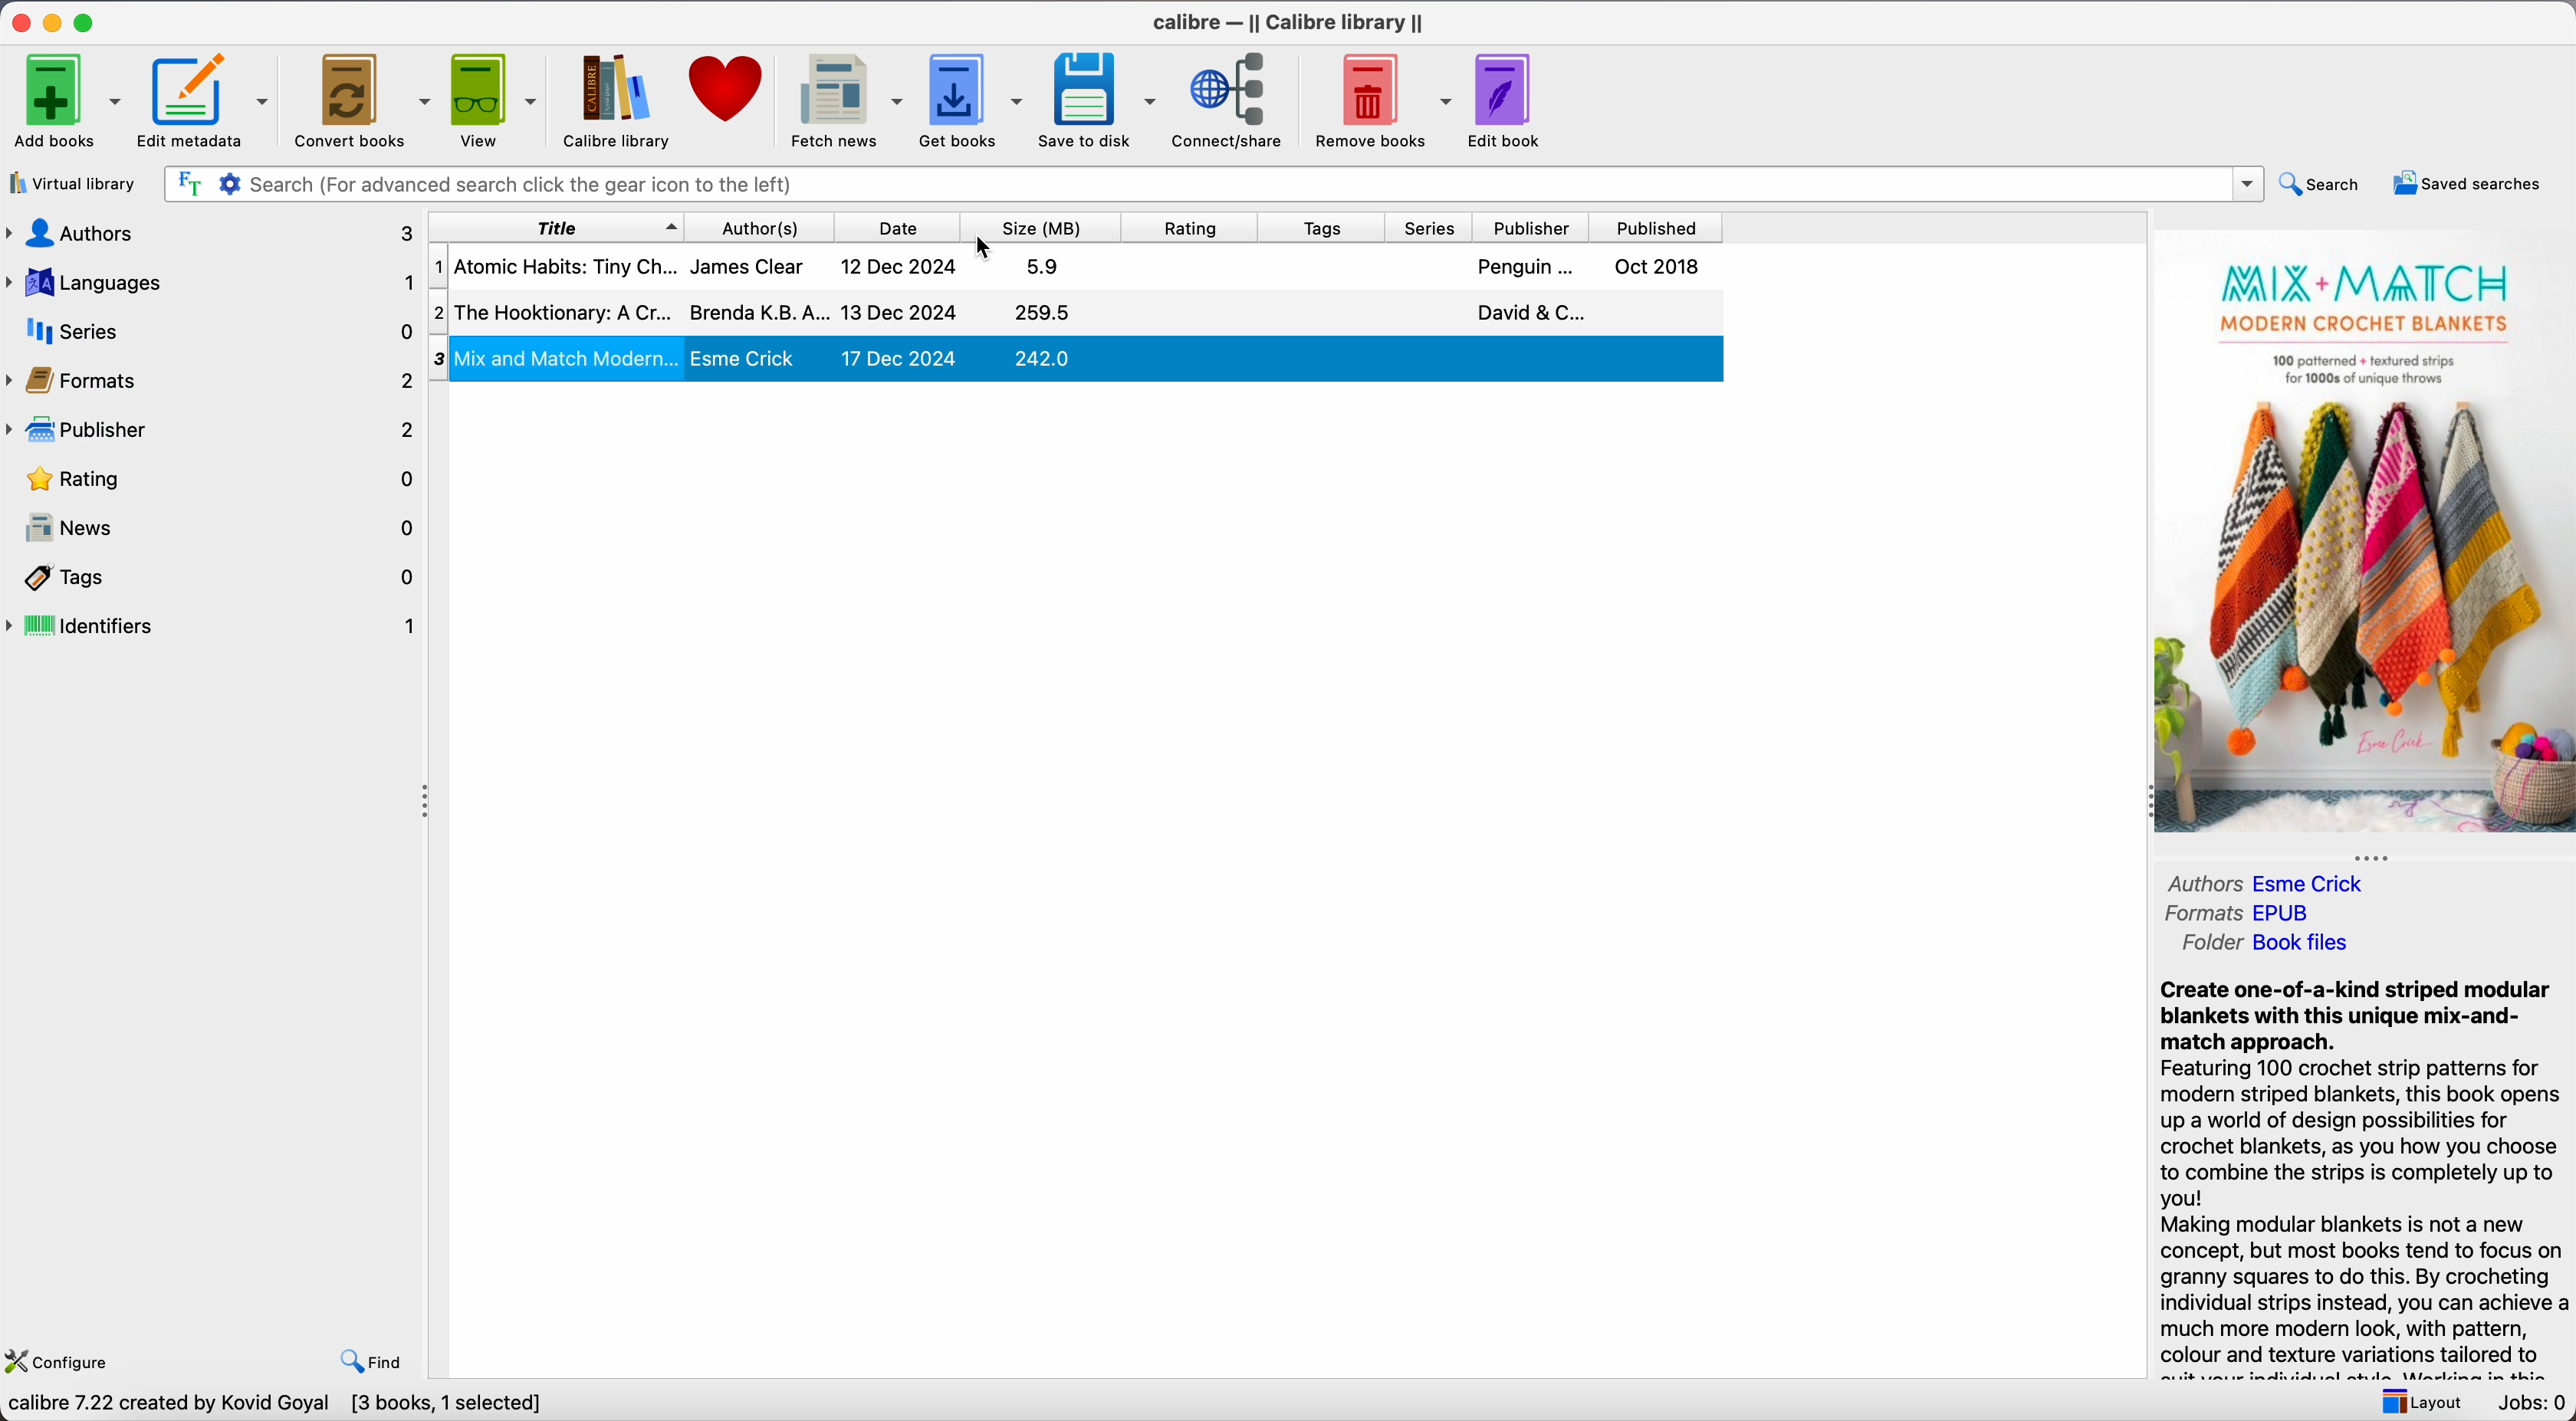 The width and height of the screenshot is (2576, 1421). Describe the element at coordinates (985, 248) in the screenshot. I see `cursor` at that location.